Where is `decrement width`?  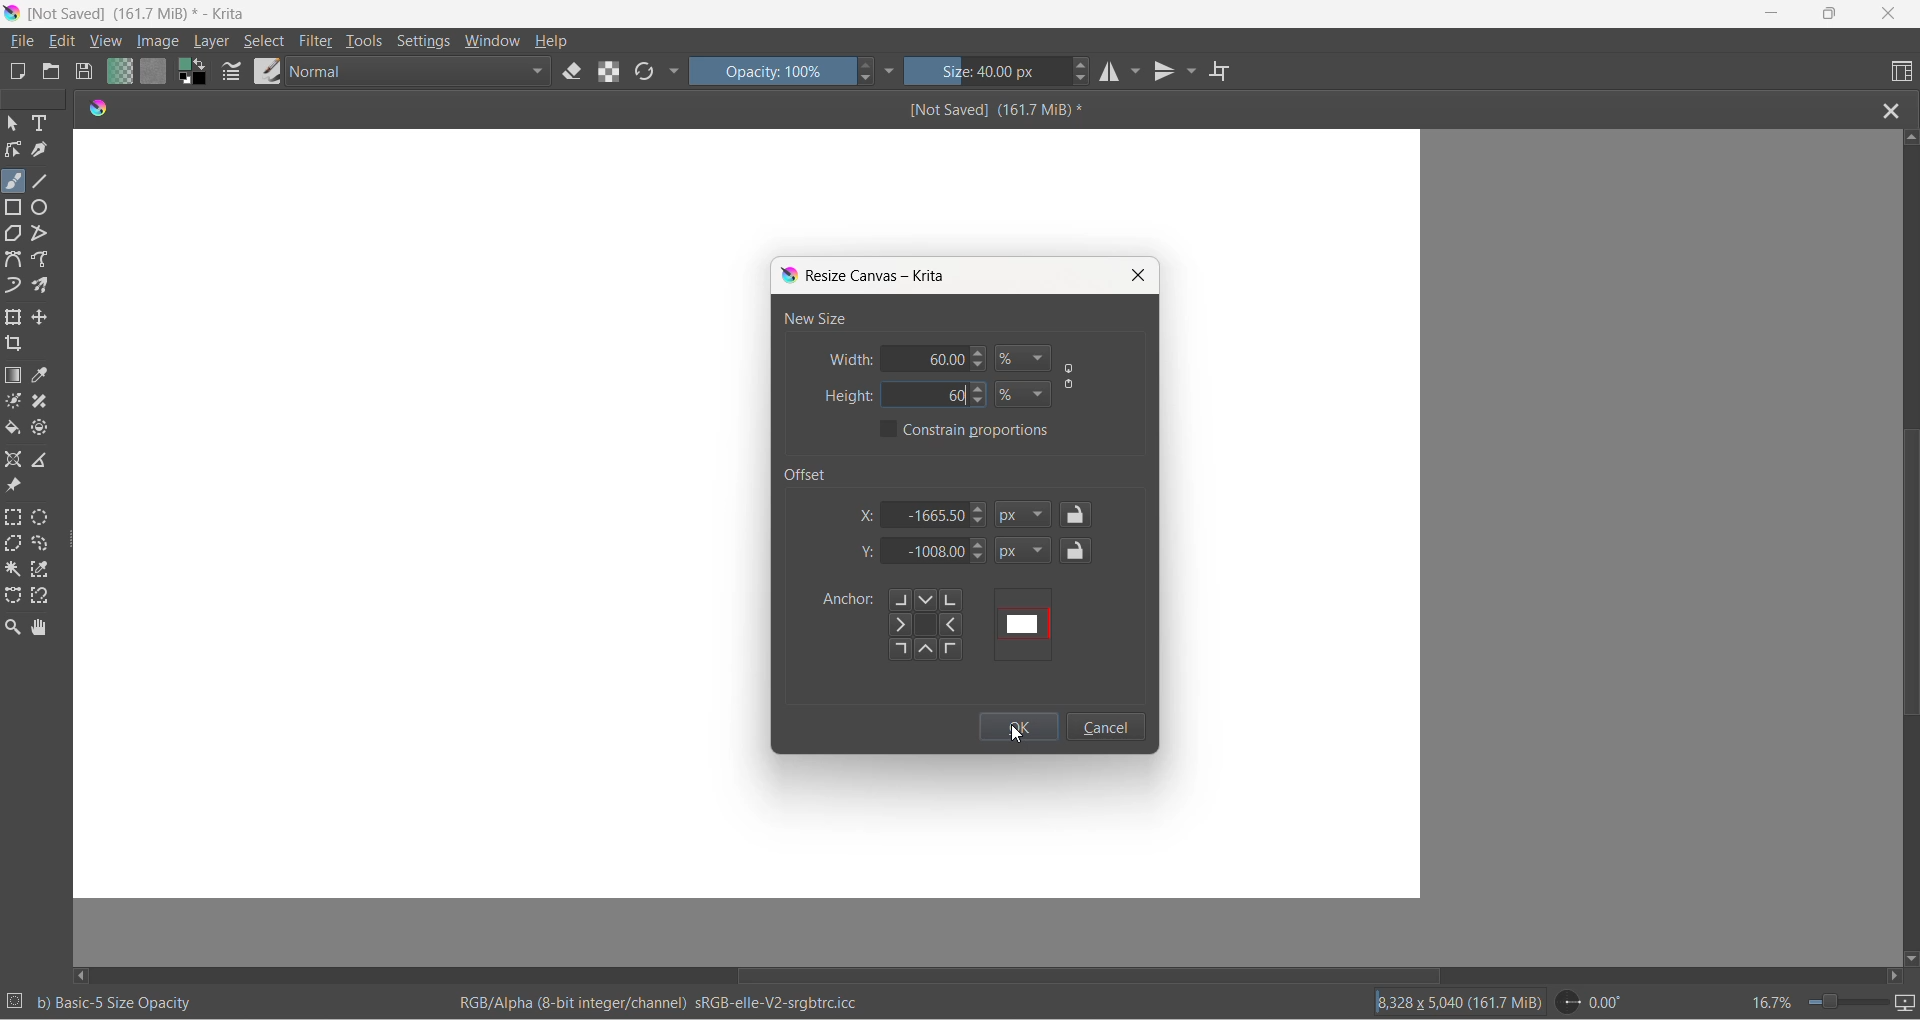
decrement width is located at coordinates (985, 366).